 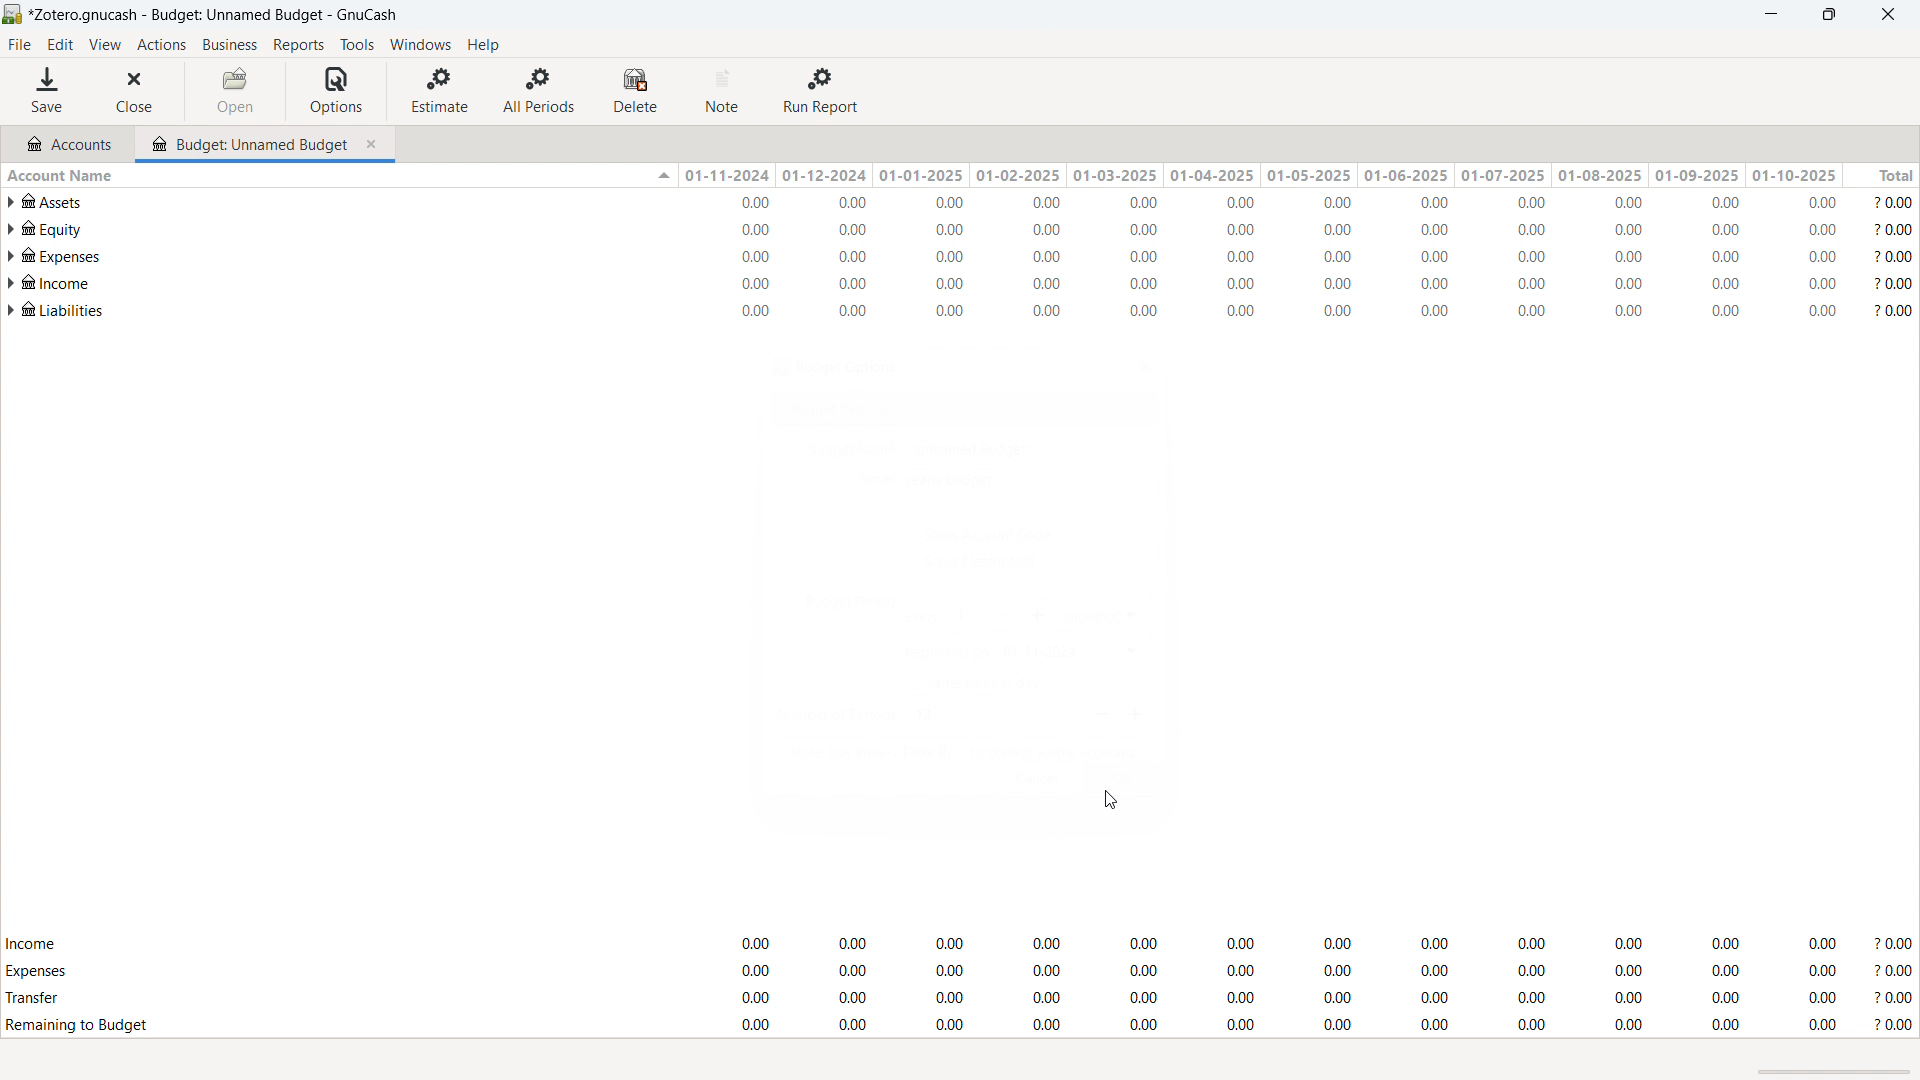 What do you see at coordinates (49, 91) in the screenshot?
I see `save` at bounding box center [49, 91].